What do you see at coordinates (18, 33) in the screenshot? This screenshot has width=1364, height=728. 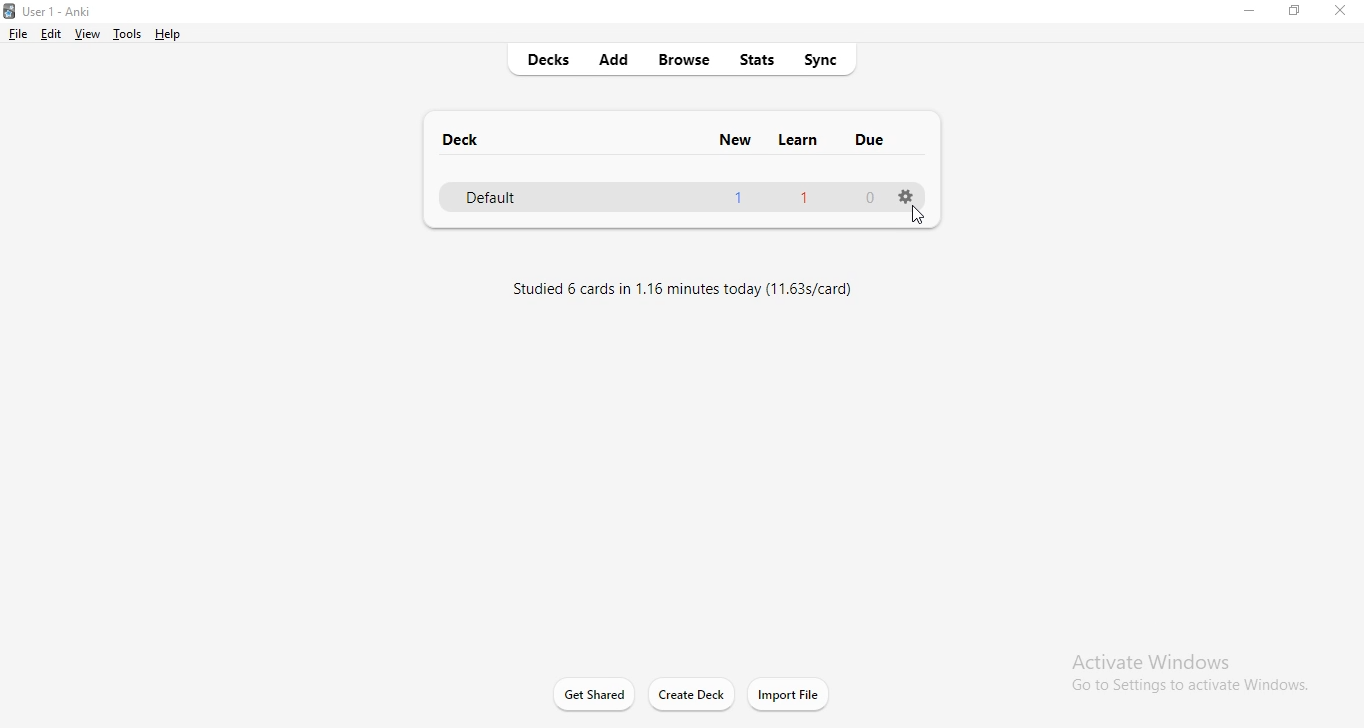 I see `file` at bounding box center [18, 33].